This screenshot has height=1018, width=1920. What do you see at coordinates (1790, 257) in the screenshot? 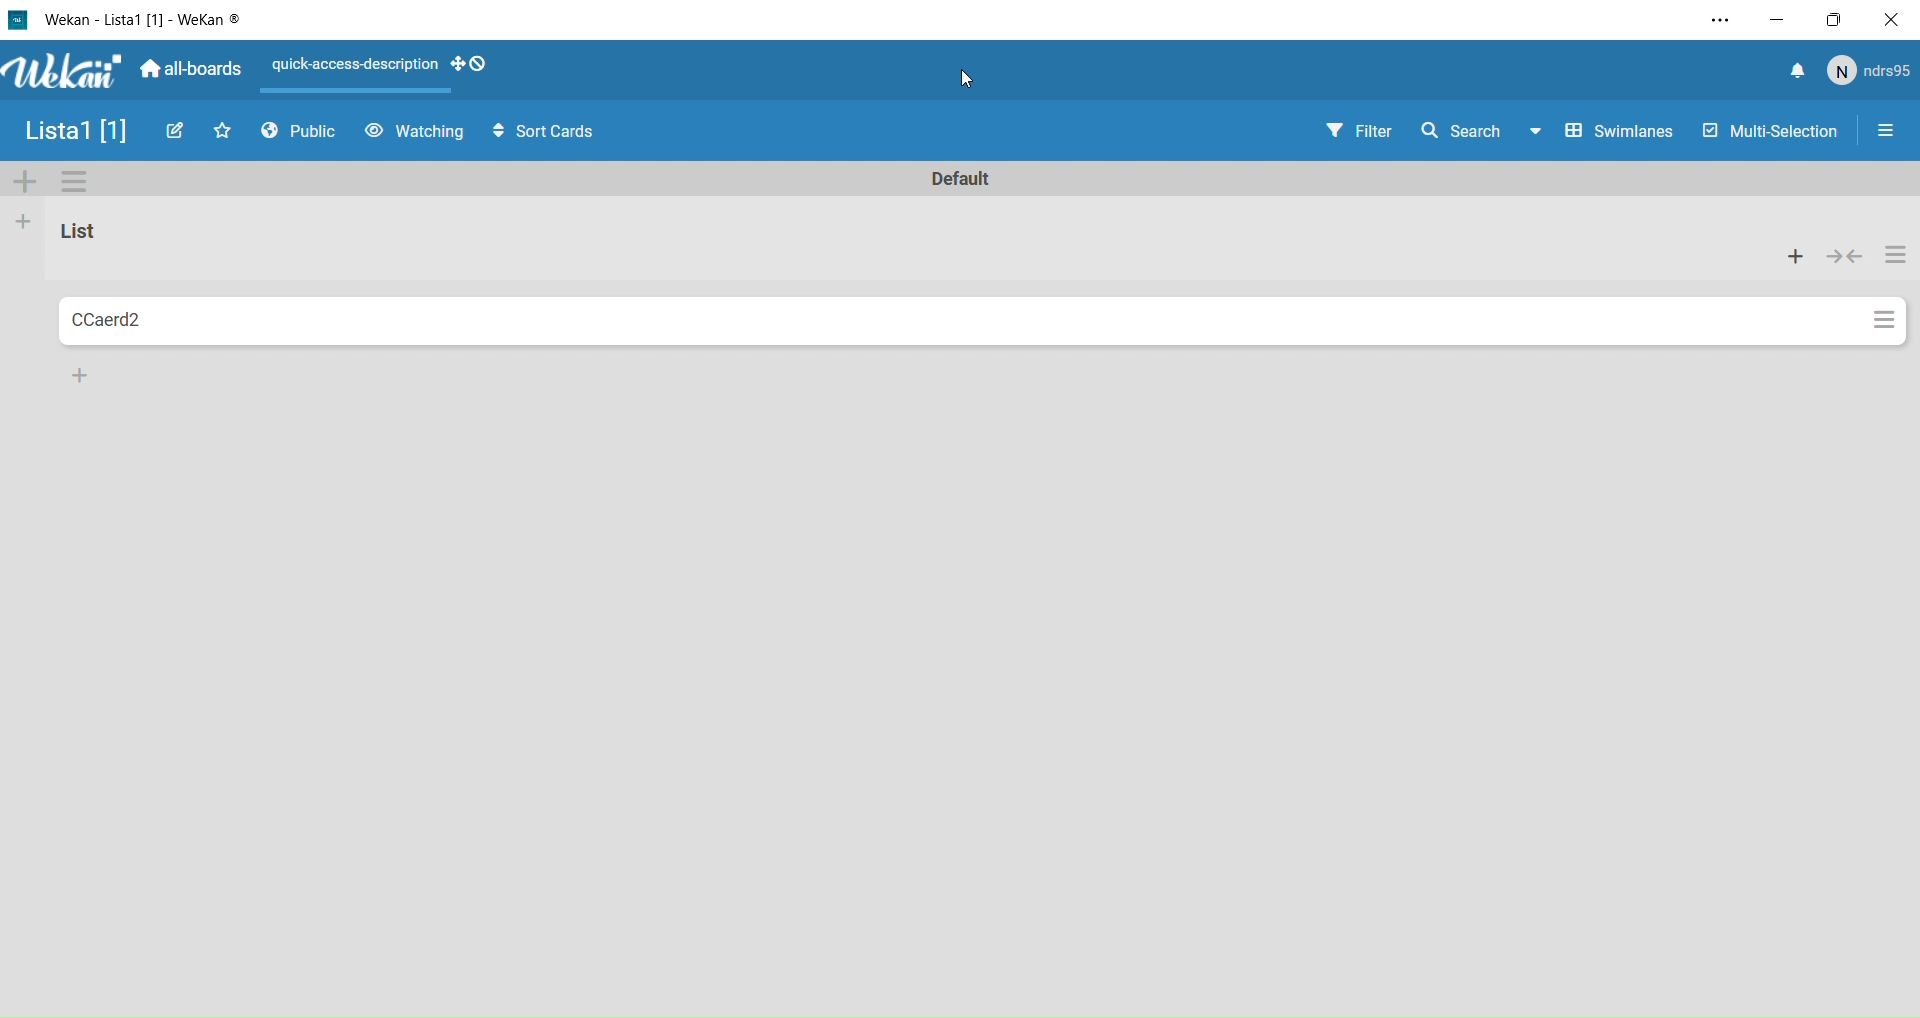
I see `Actions` at bounding box center [1790, 257].